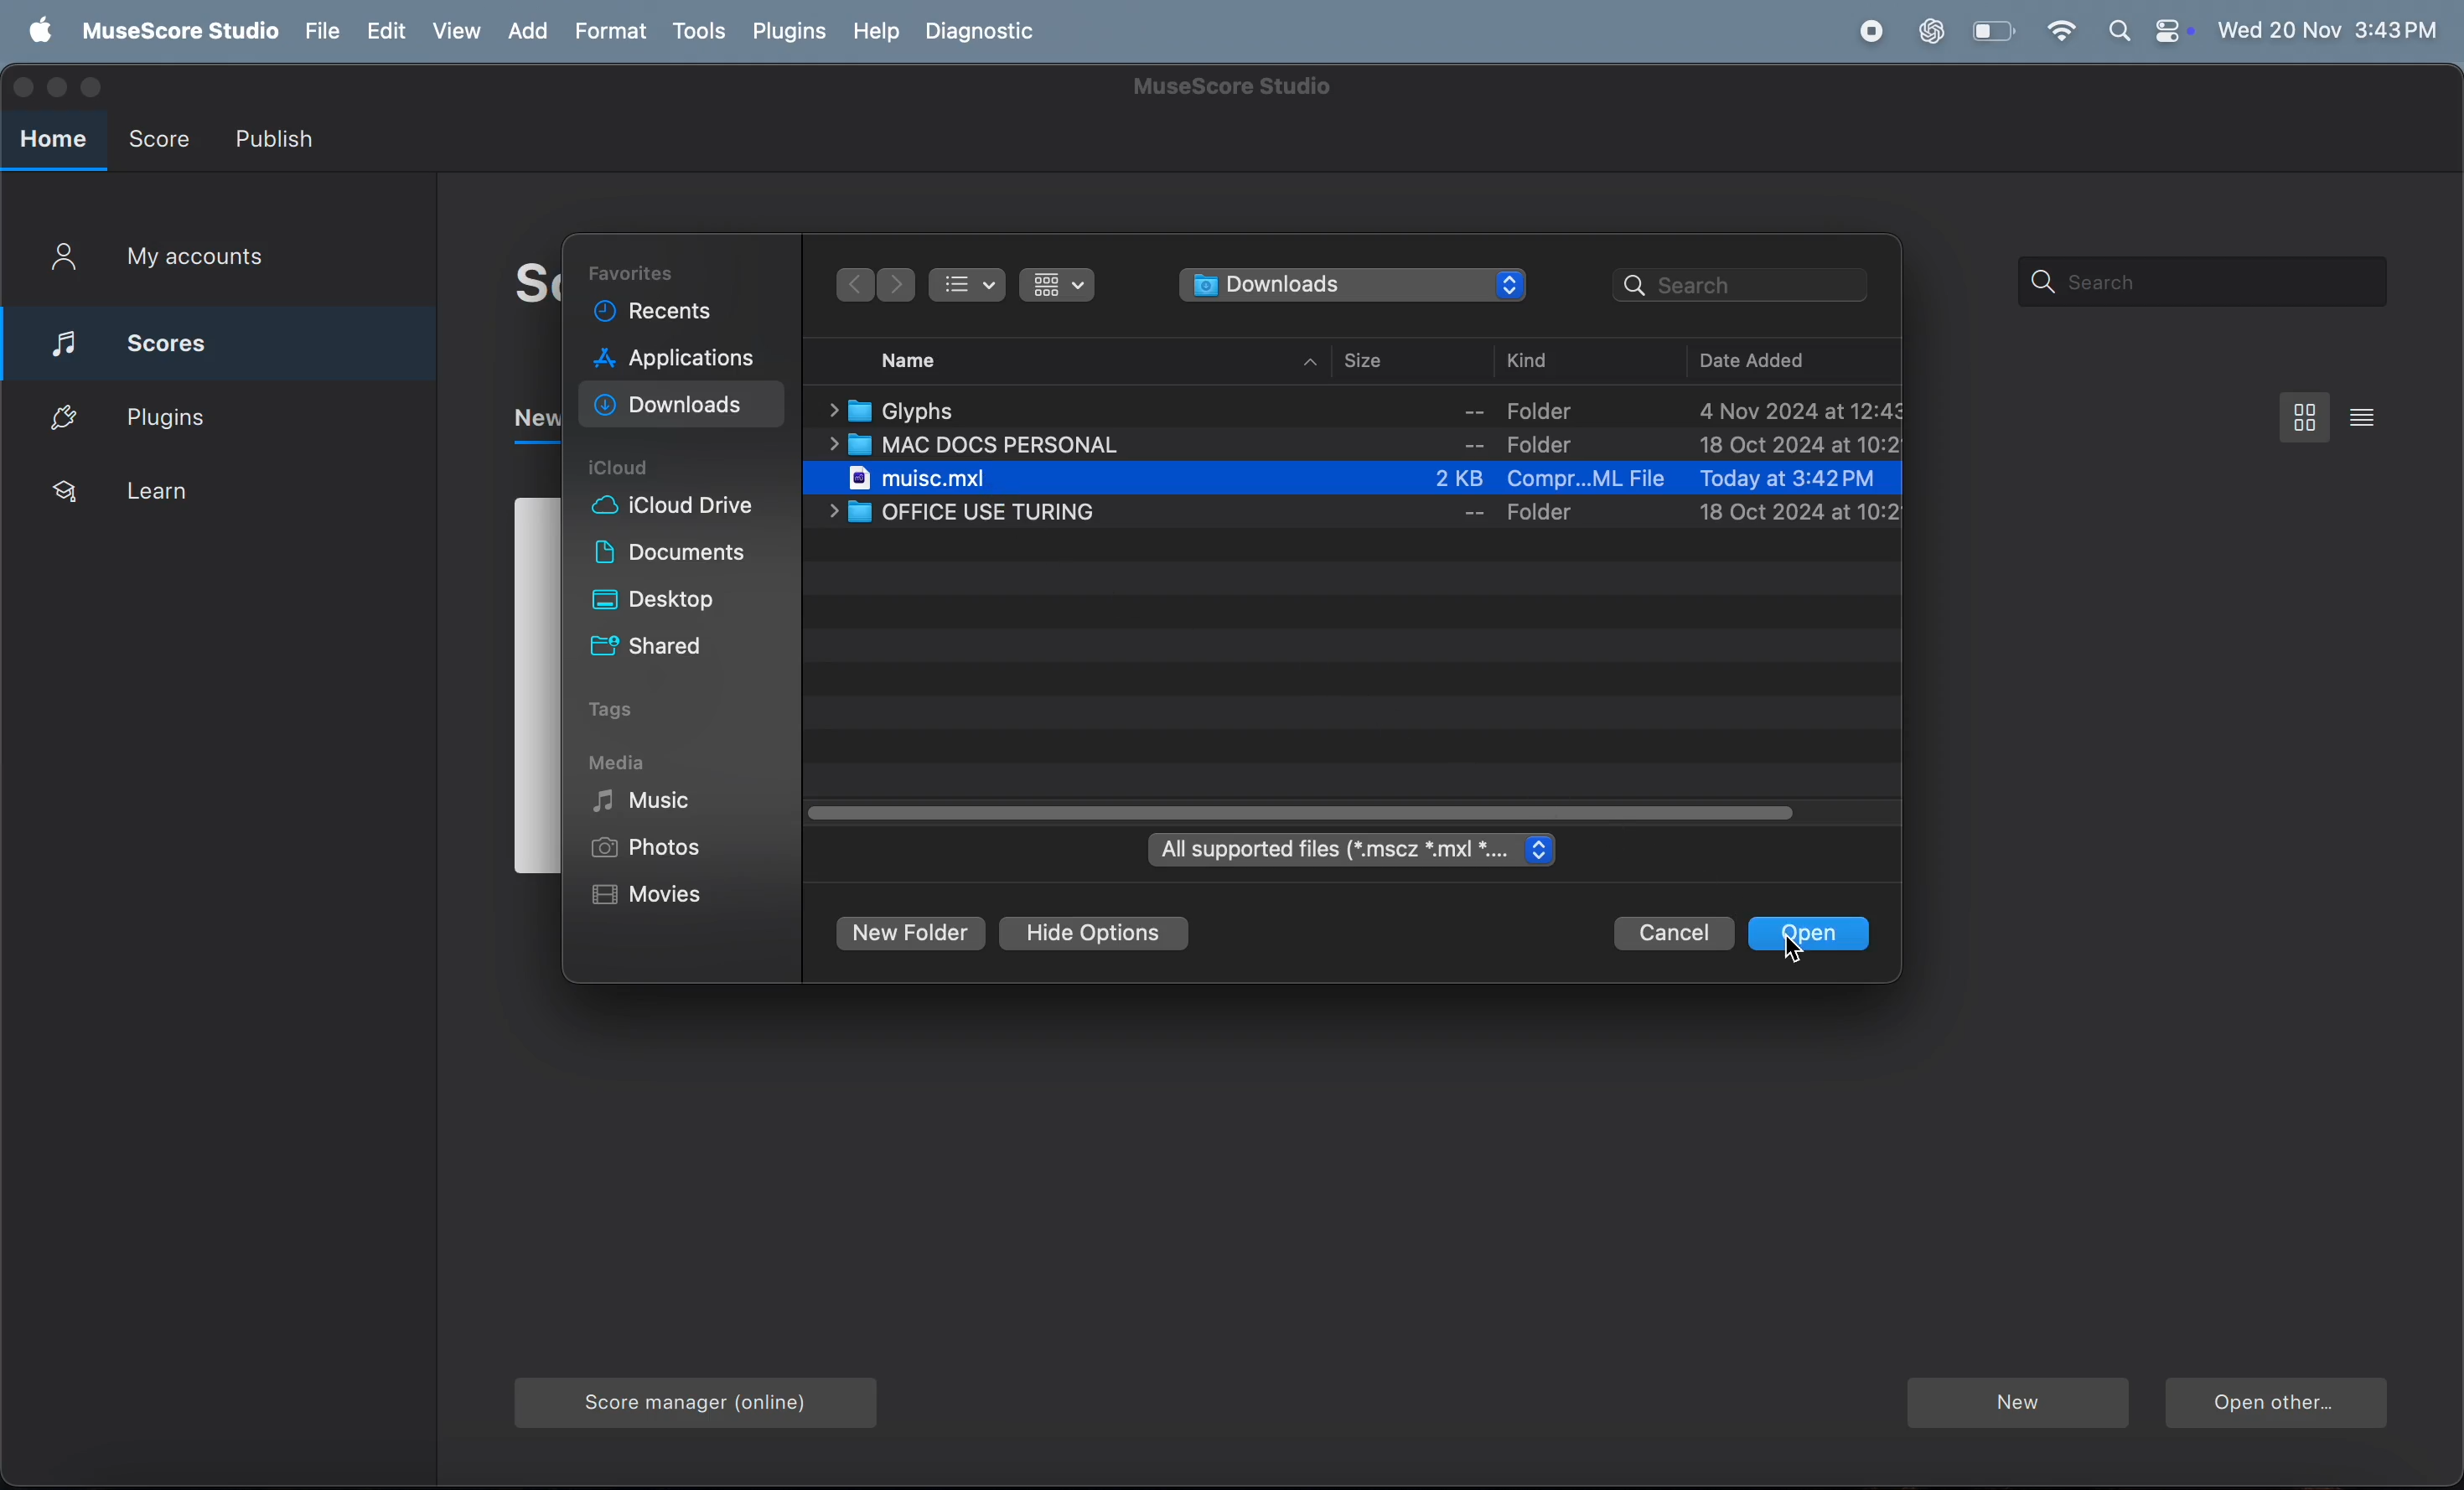 The height and width of the screenshot is (1490, 2464). I want to click on my account, so click(195, 263).